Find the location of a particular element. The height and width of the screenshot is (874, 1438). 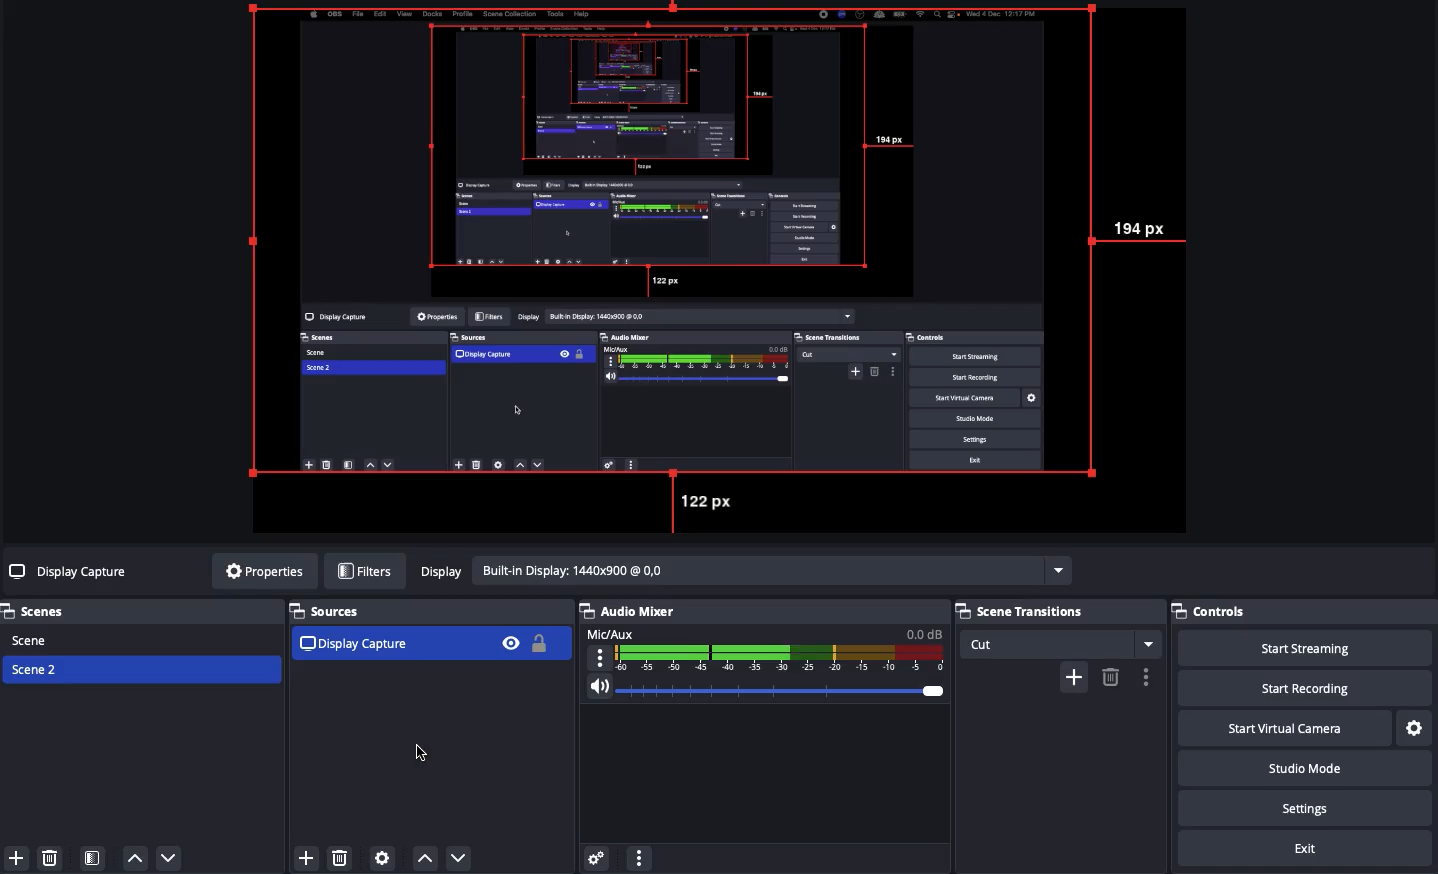

delete is located at coordinates (1110, 676).